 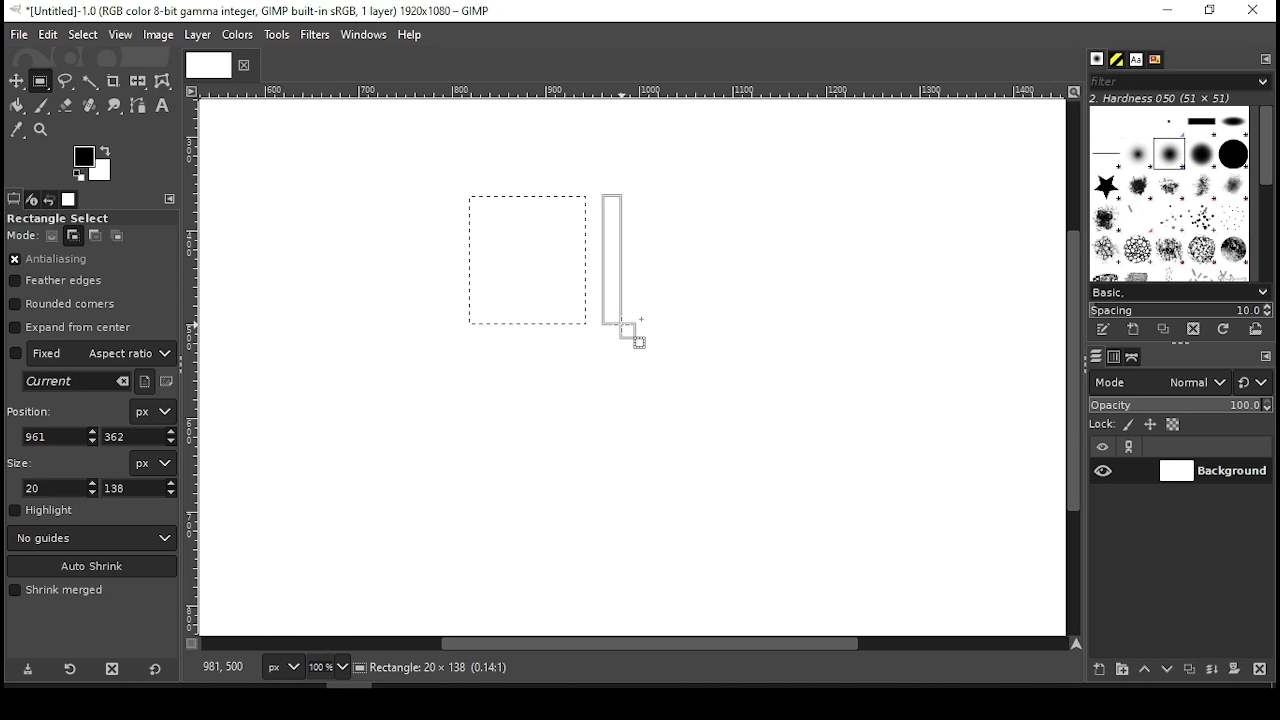 What do you see at coordinates (1145, 671) in the screenshot?
I see `move layer one step up` at bounding box center [1145, 671].